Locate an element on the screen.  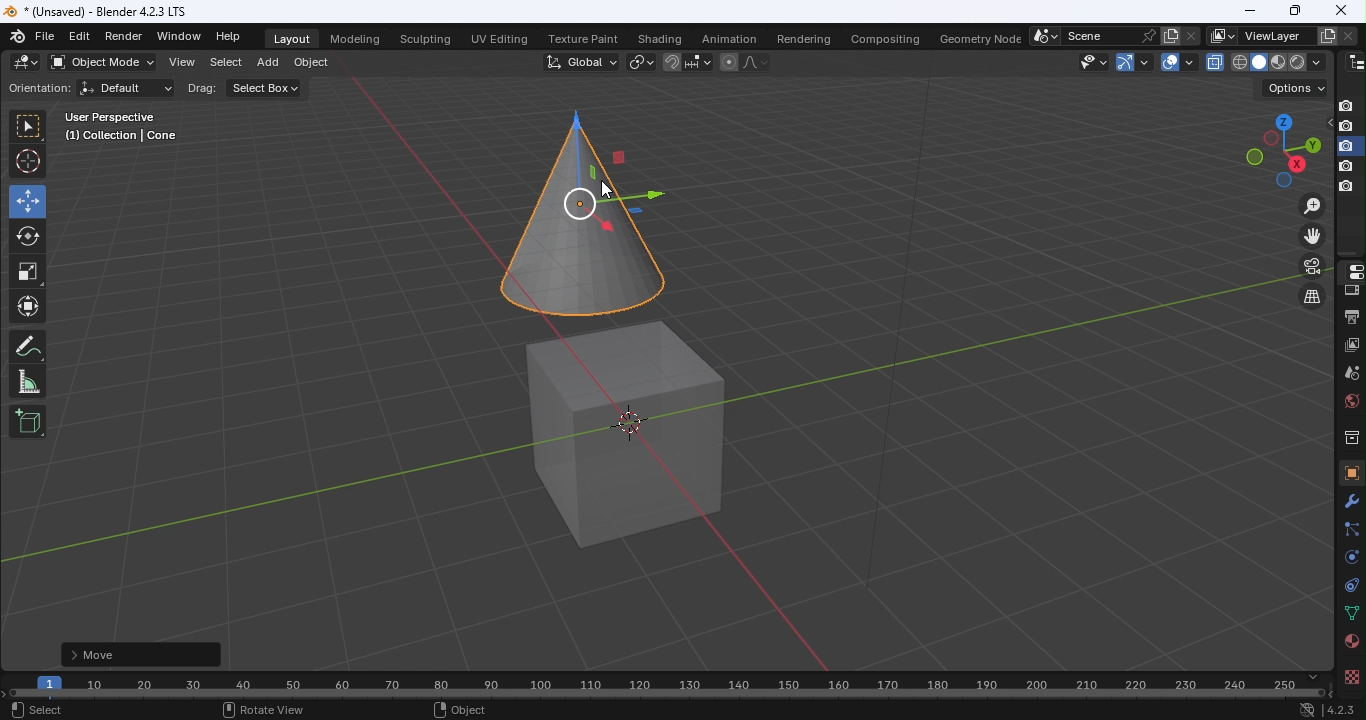
Workspace is located at coordinates (647, 389).